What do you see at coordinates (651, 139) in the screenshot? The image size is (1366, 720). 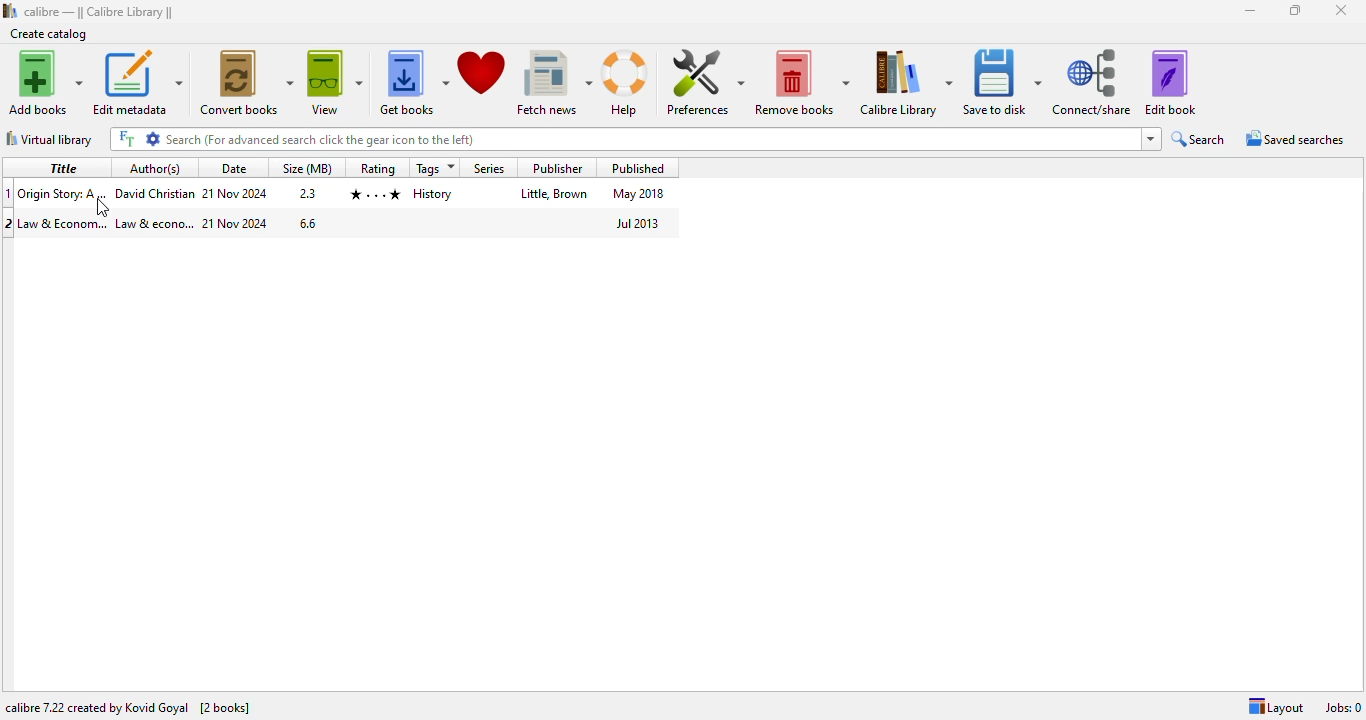 I see `search` at bounding box center [651, 139].